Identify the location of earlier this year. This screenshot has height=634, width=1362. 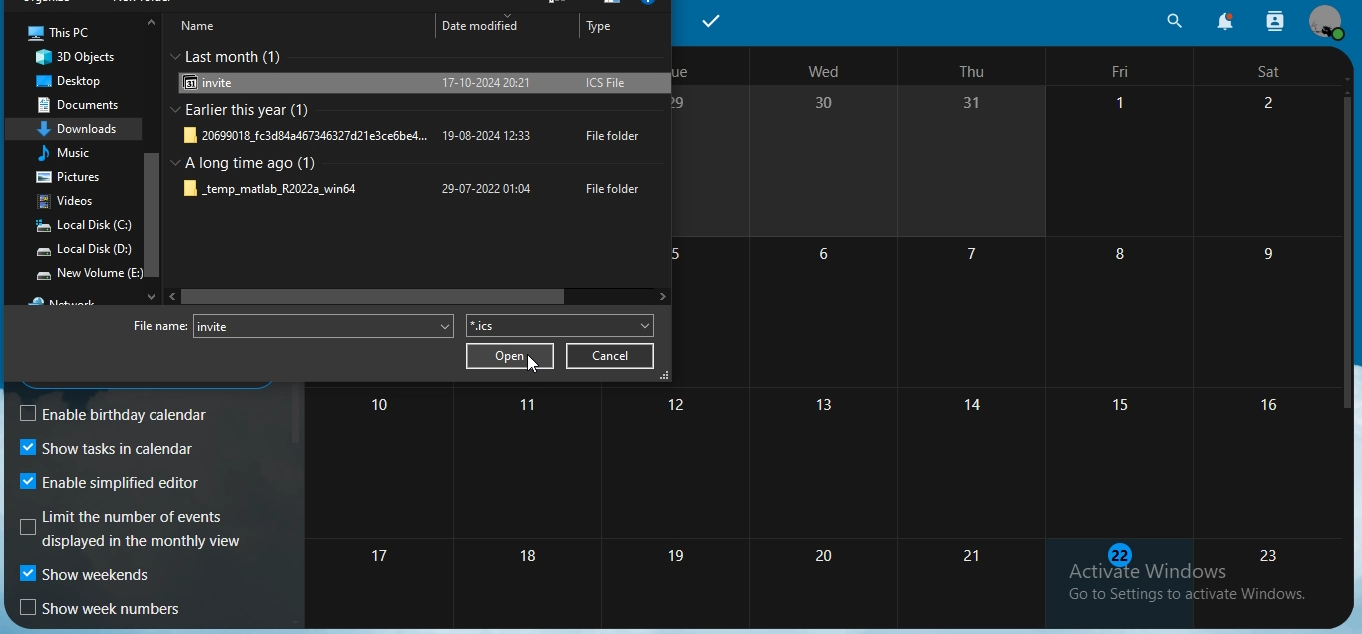
(250, 111).